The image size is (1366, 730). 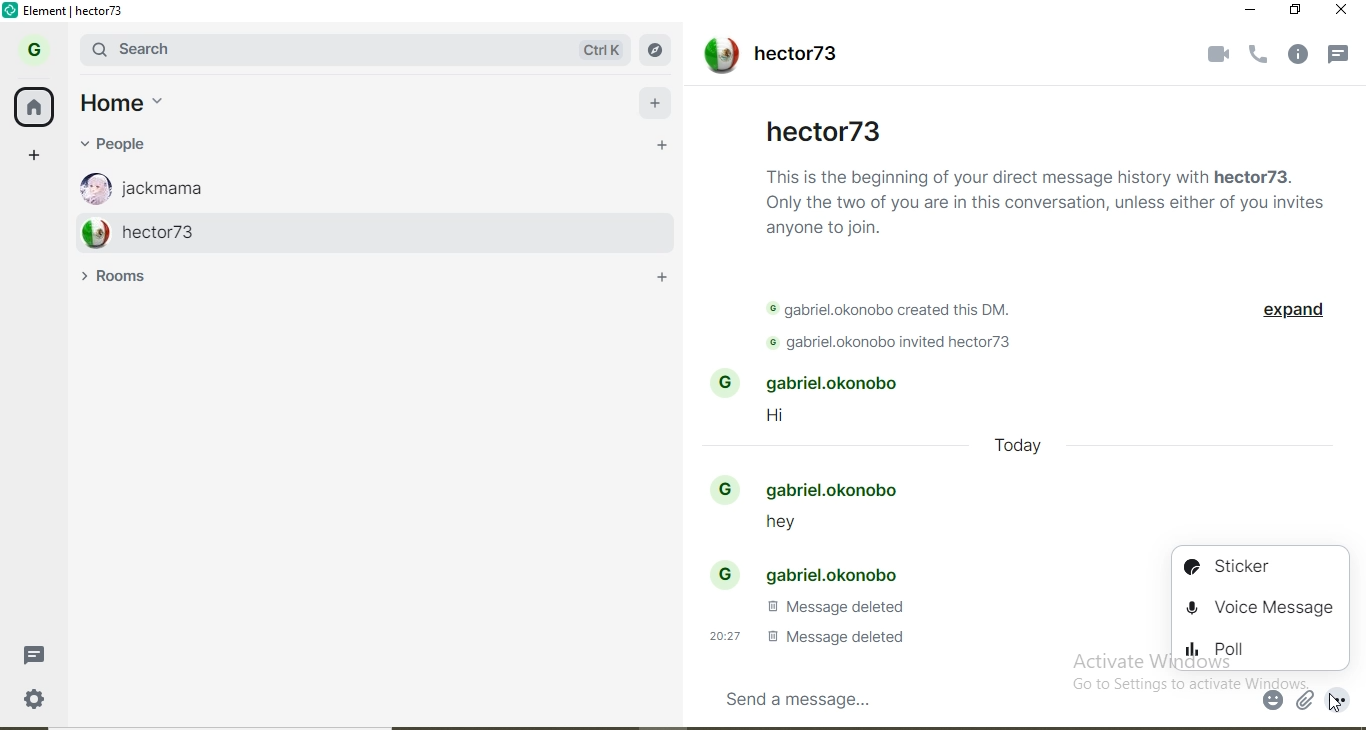 I want to click on rooms, so click(x=124, y=277).